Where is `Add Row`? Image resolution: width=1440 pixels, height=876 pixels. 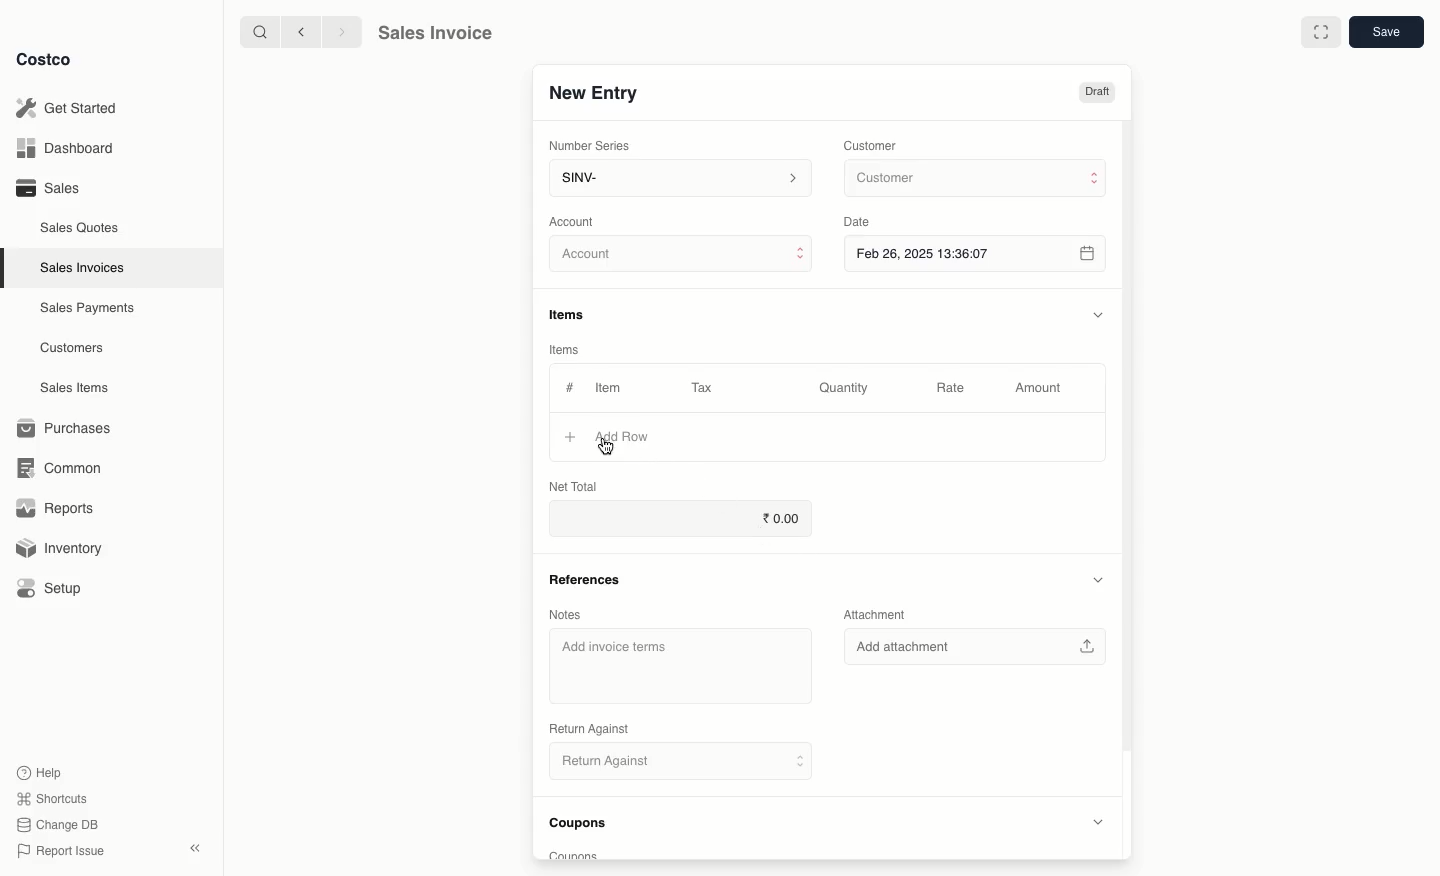 Add Row is located at coordinates (628, 439).